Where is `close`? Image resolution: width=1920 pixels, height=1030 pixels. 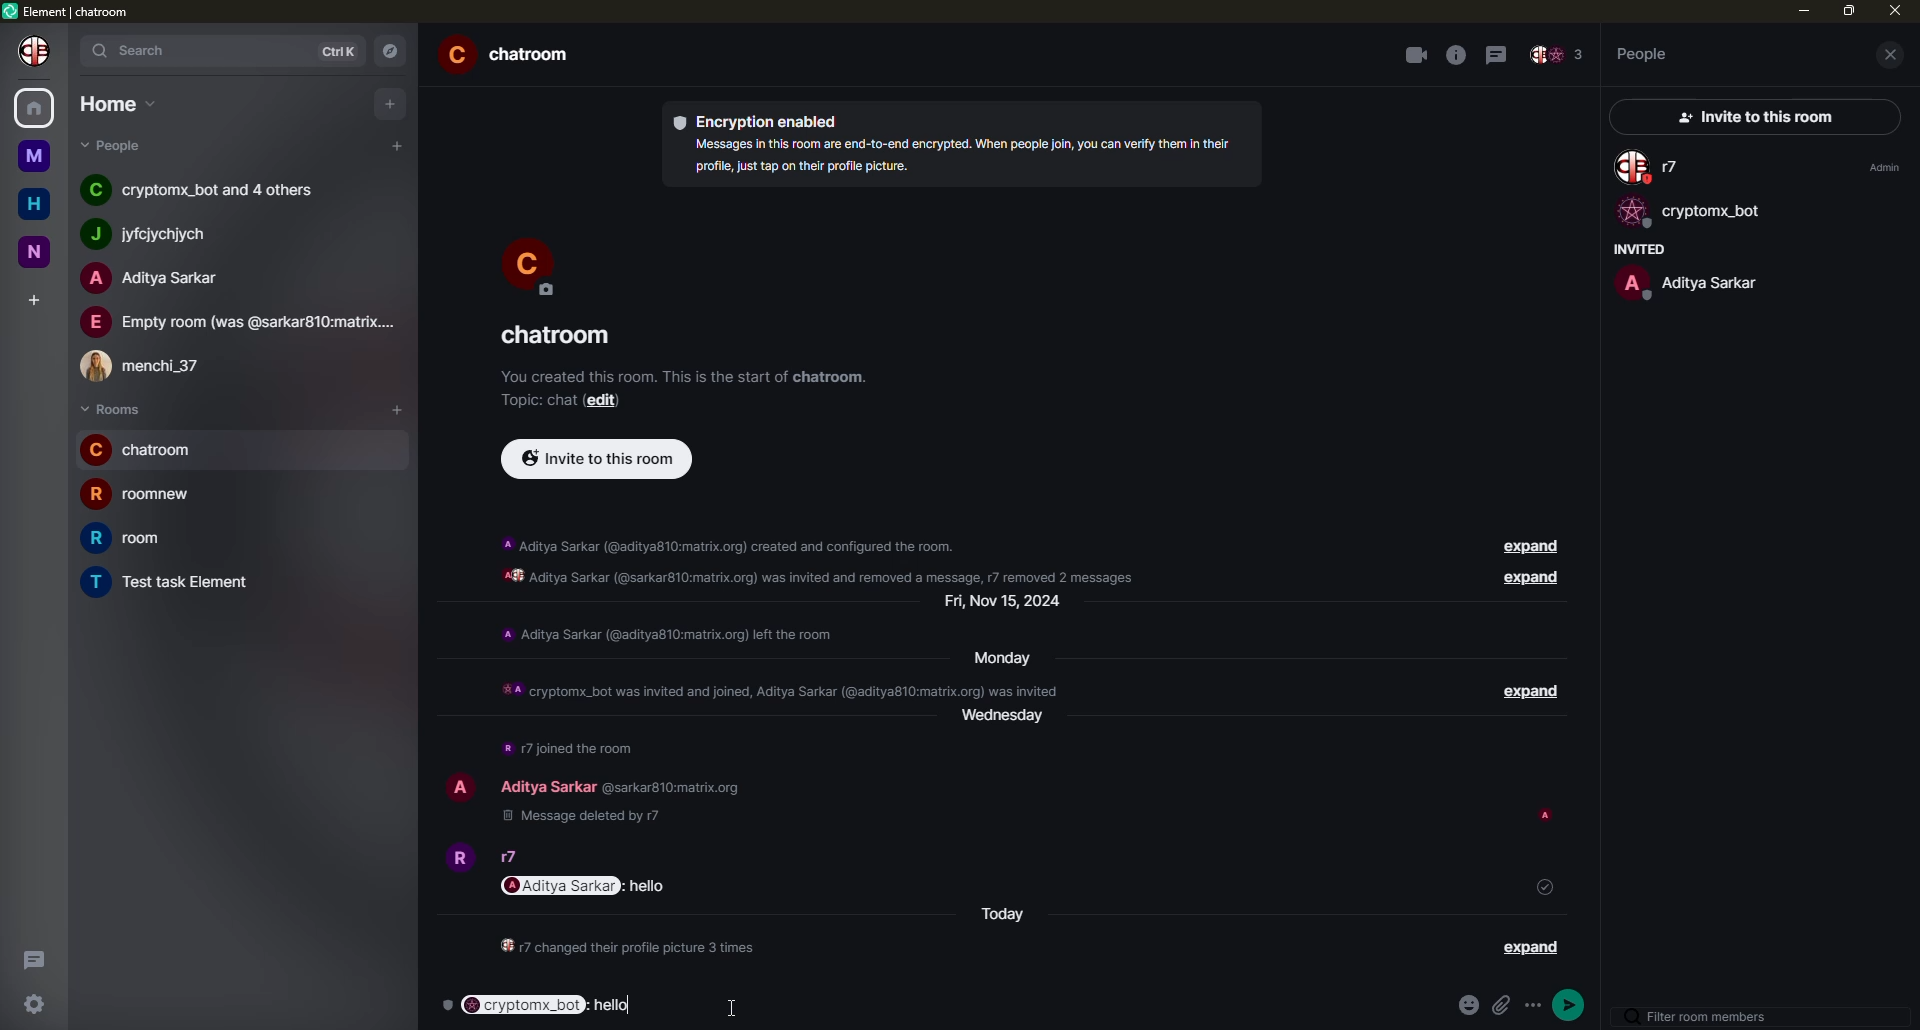
close is located at coordinates (1895, 11).